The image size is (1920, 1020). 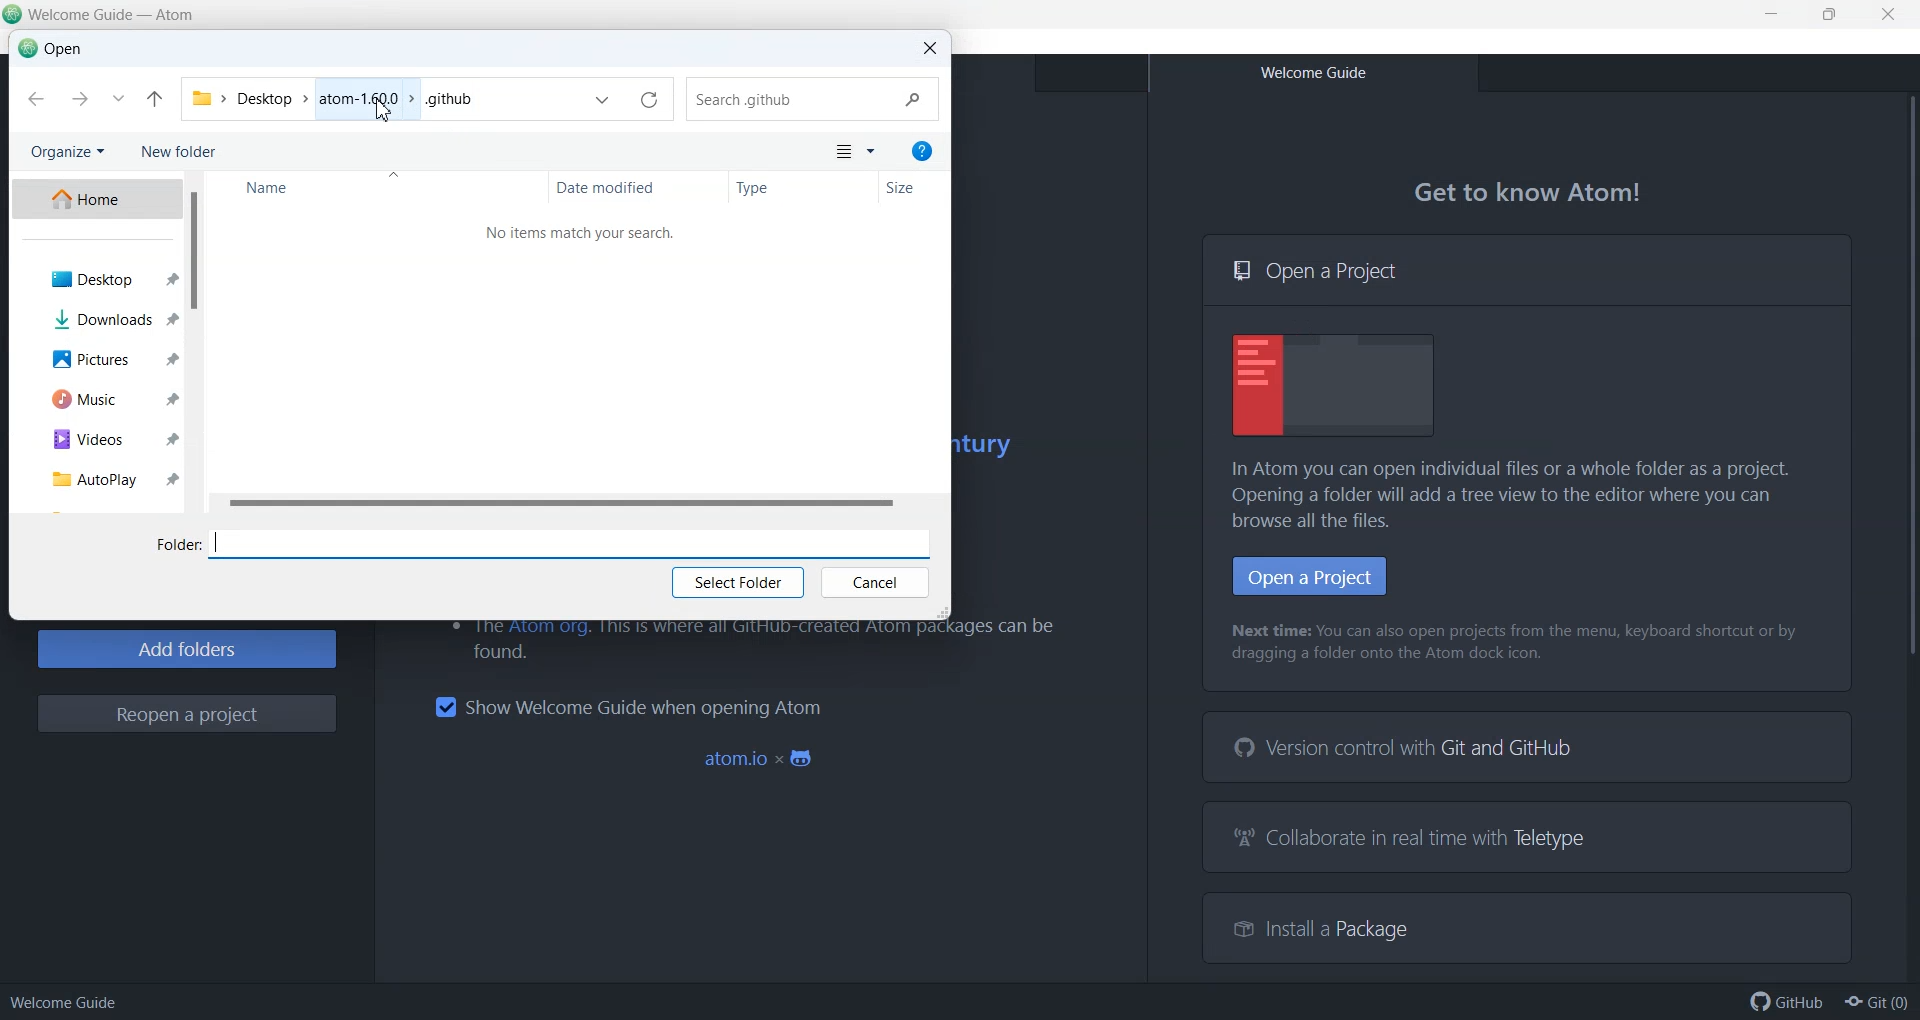 What do you see at coordinates (872, 153) in the screenshot?
I see `More Options` at bounding box center [872, 153].